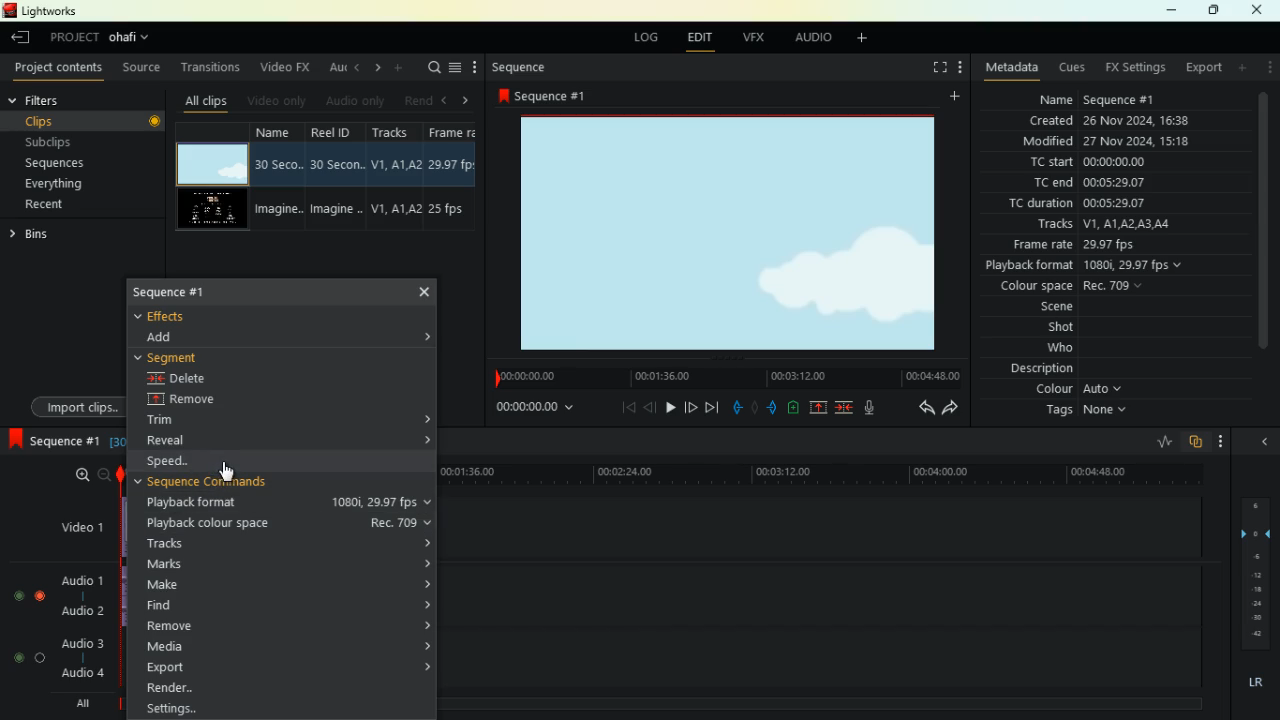 This screenshot has width=1280, height=720. What do you see at coordinates (1093, 184) in the screenshot?
I see `tc end` at bounding box center [1093, 184].